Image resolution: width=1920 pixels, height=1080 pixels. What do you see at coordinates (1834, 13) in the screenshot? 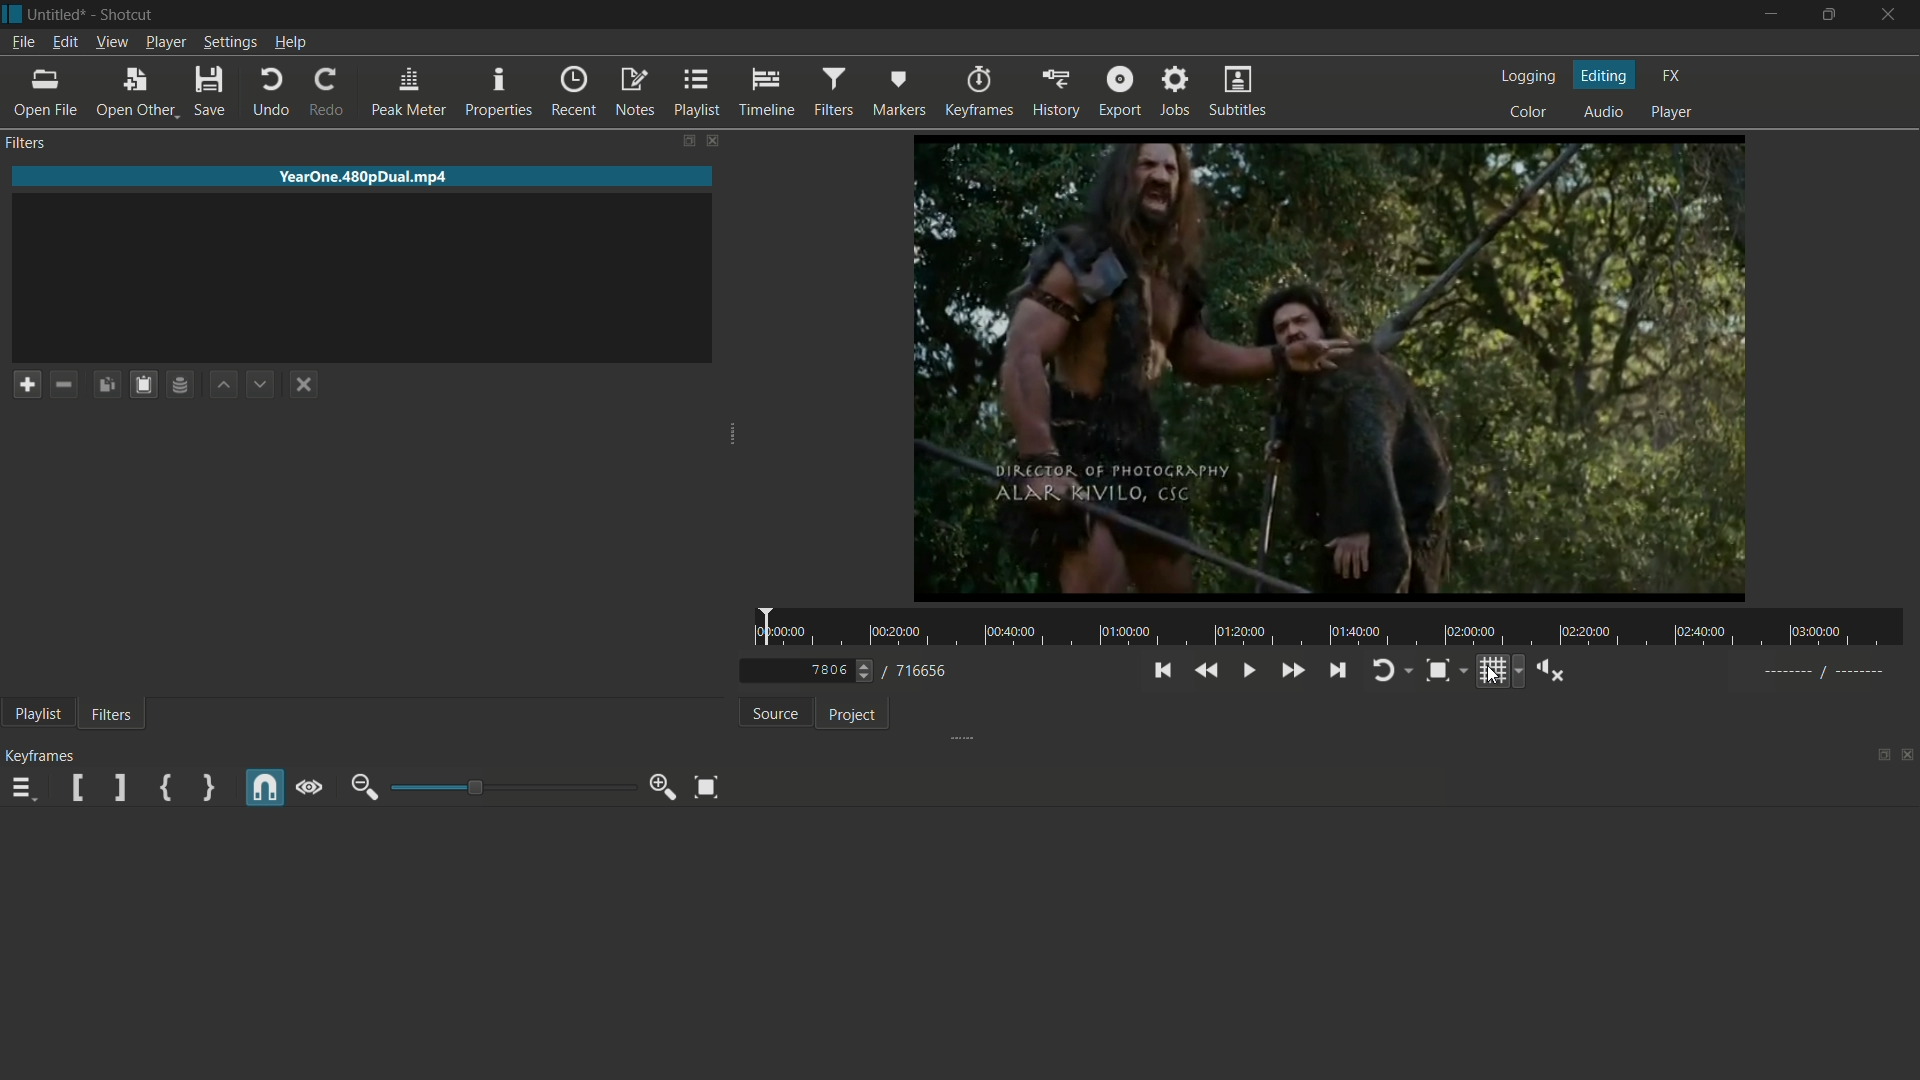
I see `maximize` at bounding box center [1834, 13].